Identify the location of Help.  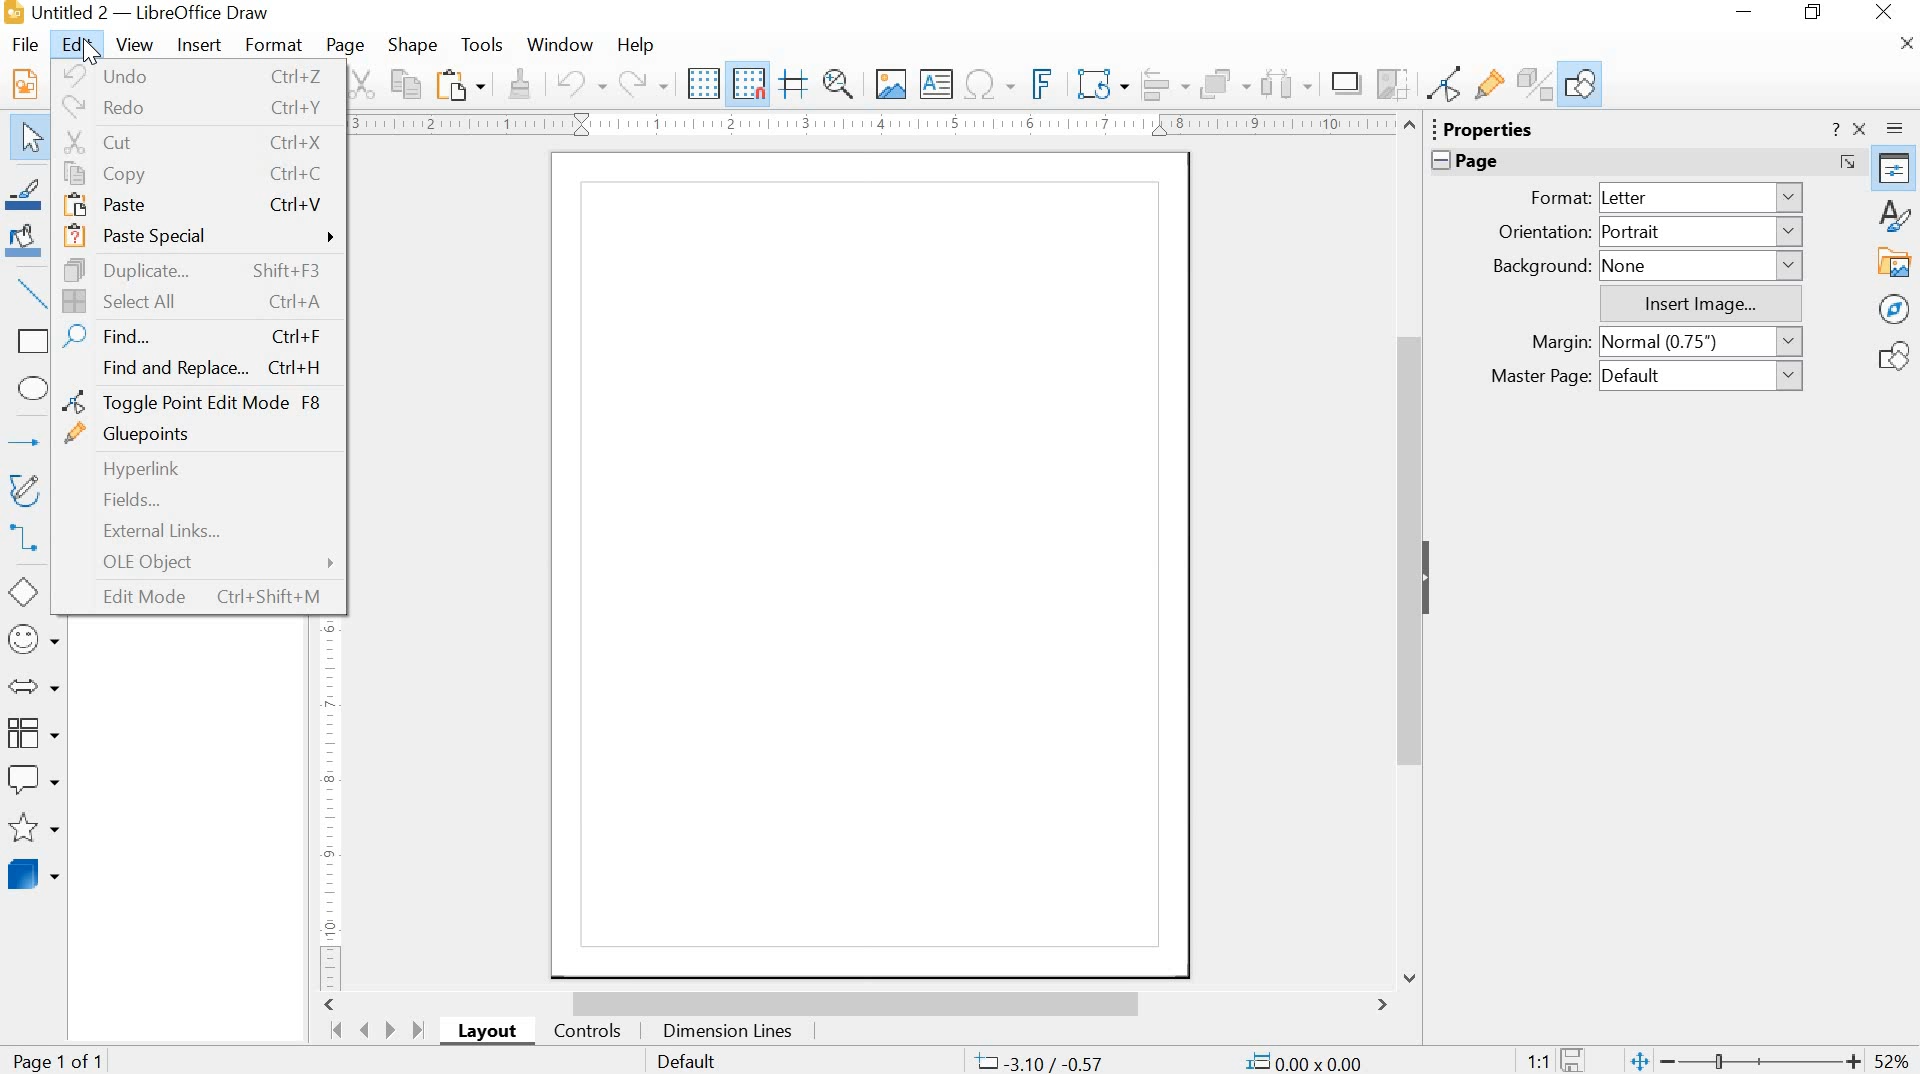
(637, 44).